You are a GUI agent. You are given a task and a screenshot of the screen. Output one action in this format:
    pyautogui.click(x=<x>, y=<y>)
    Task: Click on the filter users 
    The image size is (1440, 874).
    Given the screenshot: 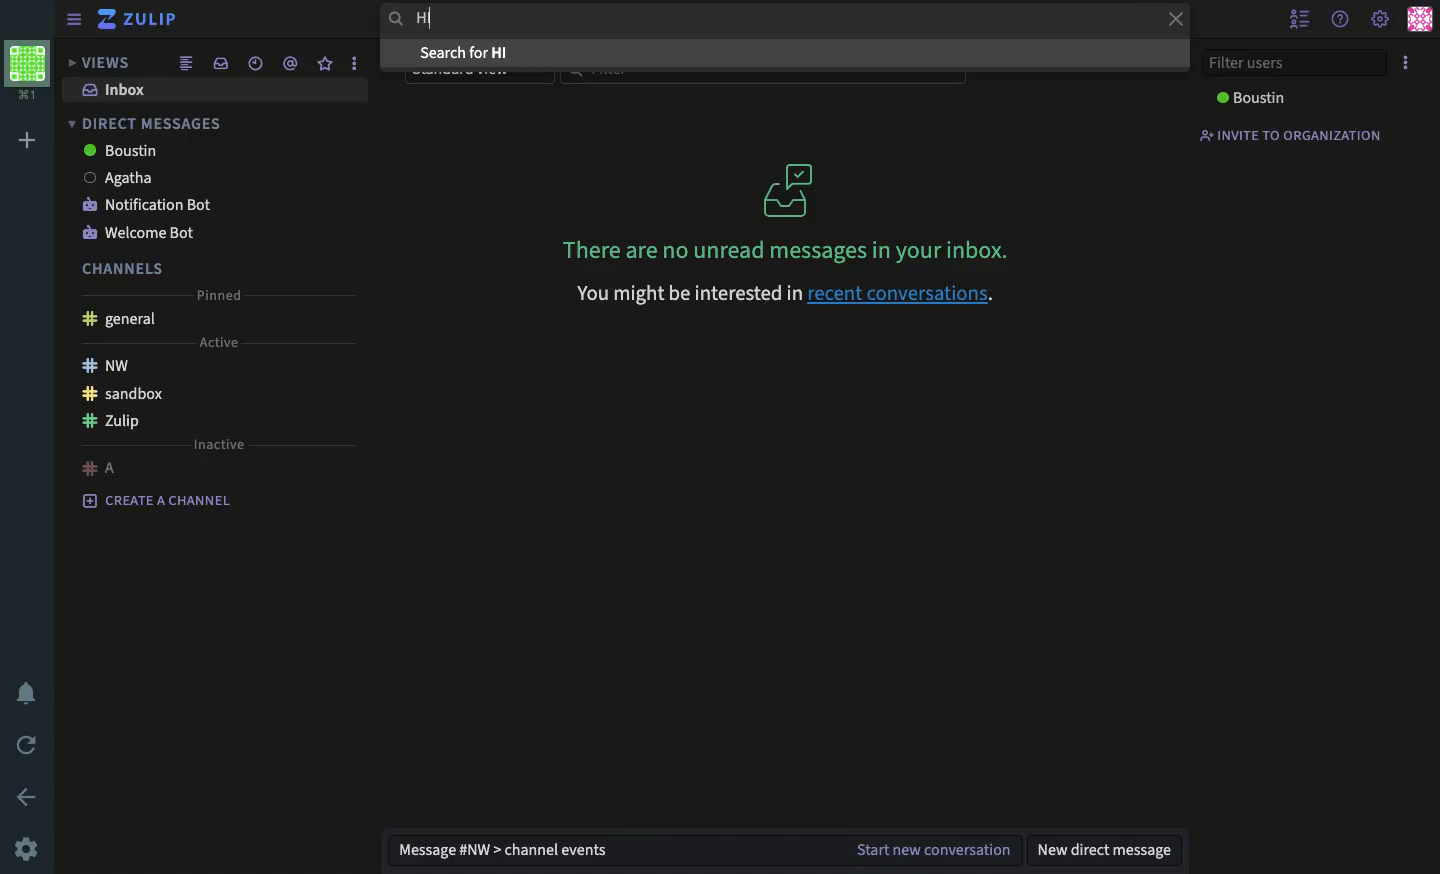 What is the action you would take?
    pyautogui.click(x=1295, y=61)
    